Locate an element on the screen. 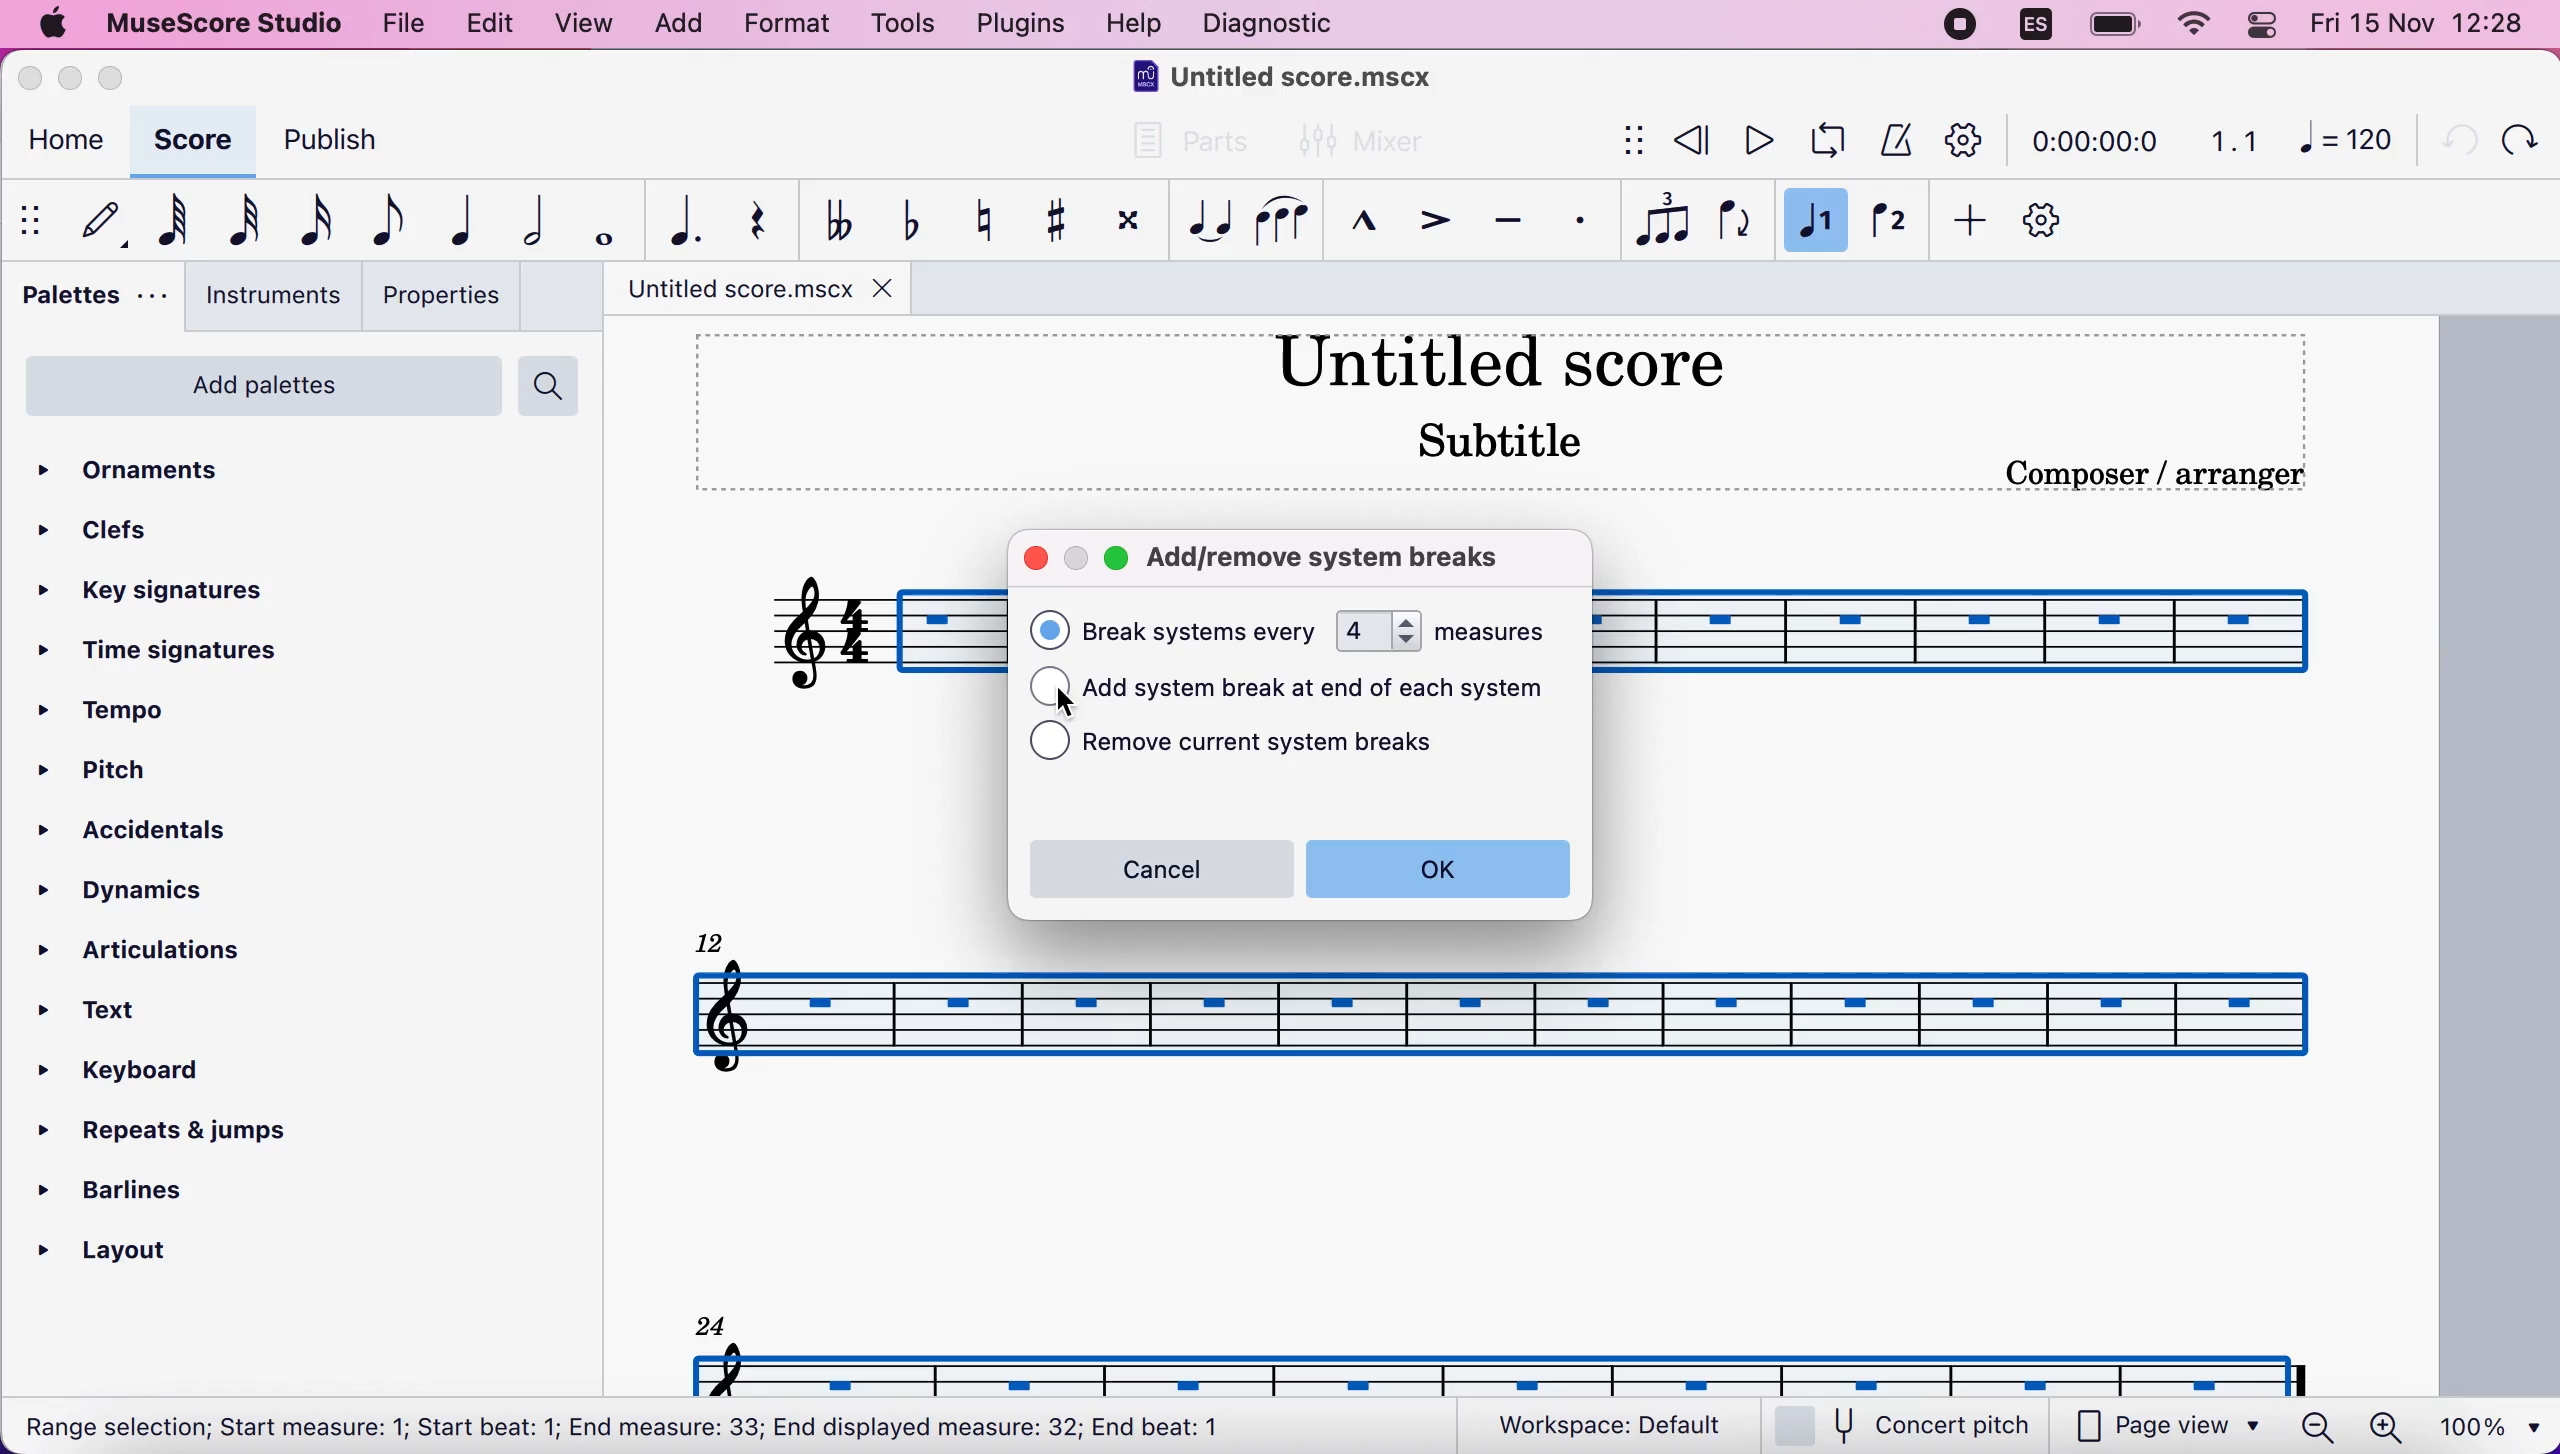  key signature is located at coordinates (174, 593).